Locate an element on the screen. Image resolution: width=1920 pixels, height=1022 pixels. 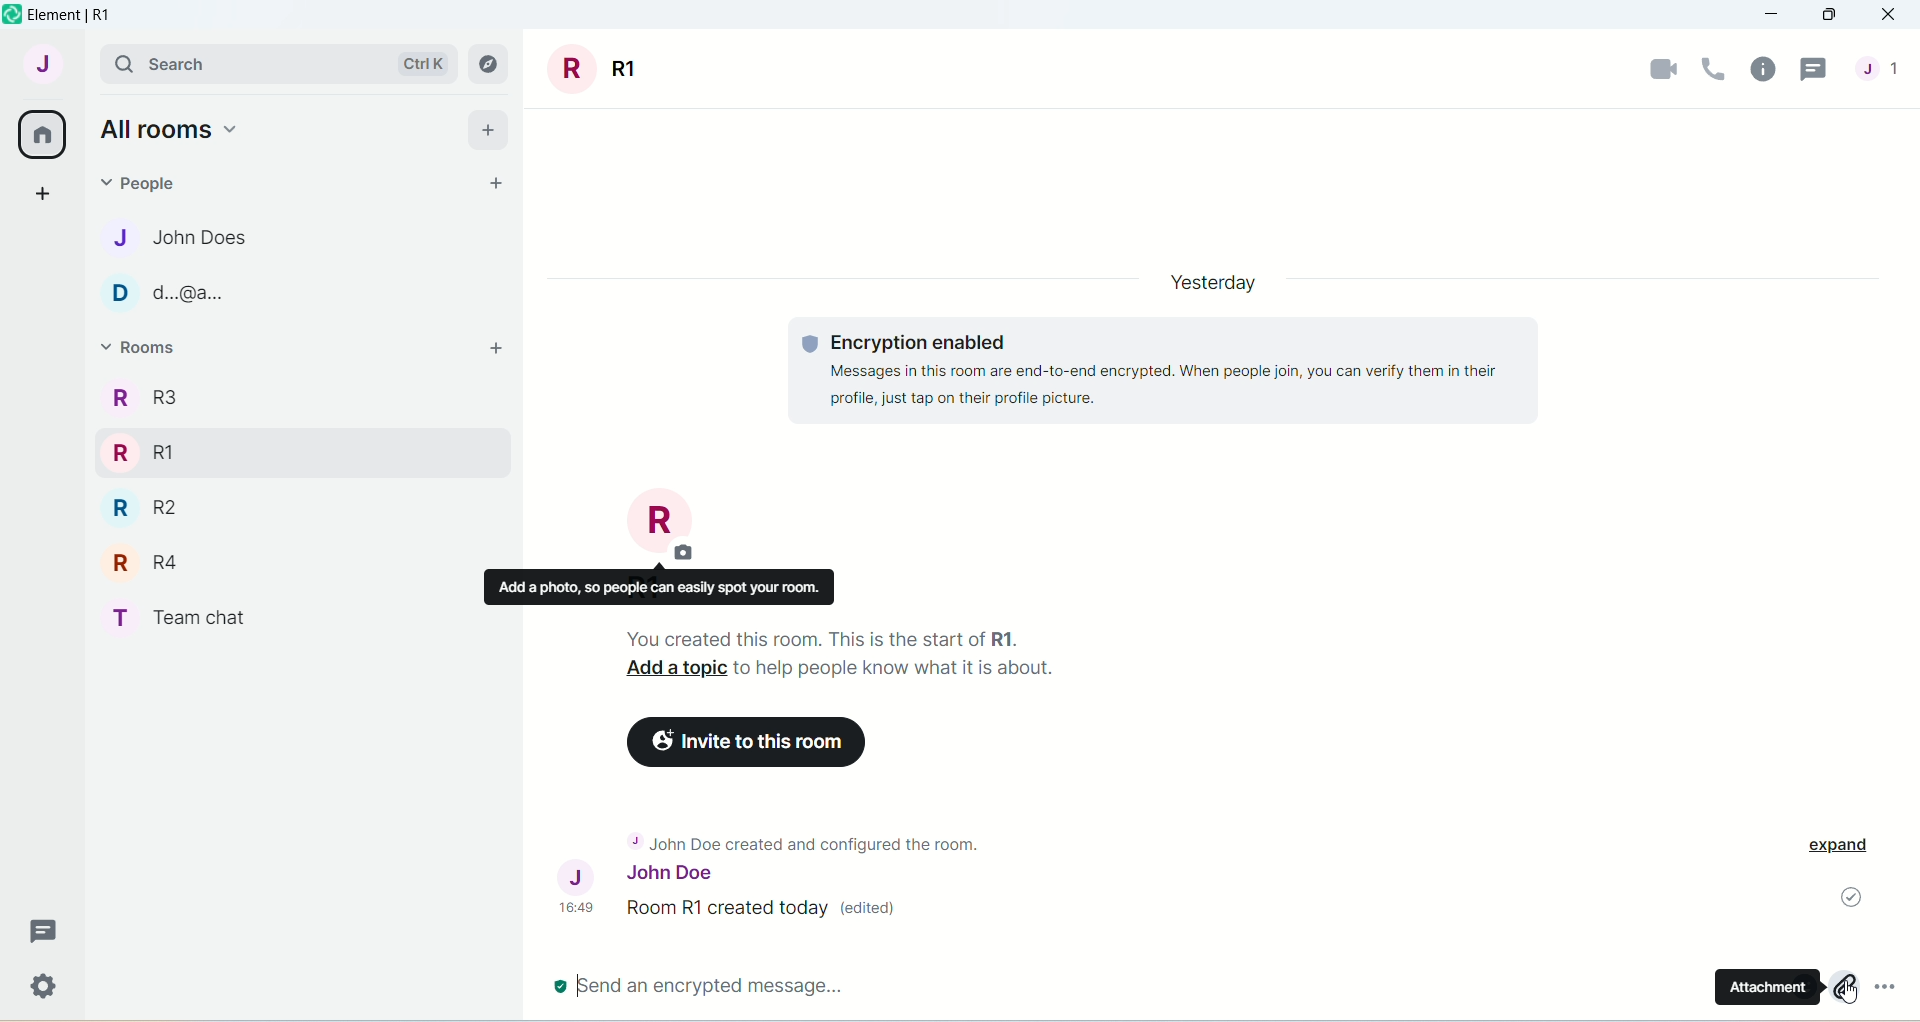
all rooms is located at coordinates (43, 136).